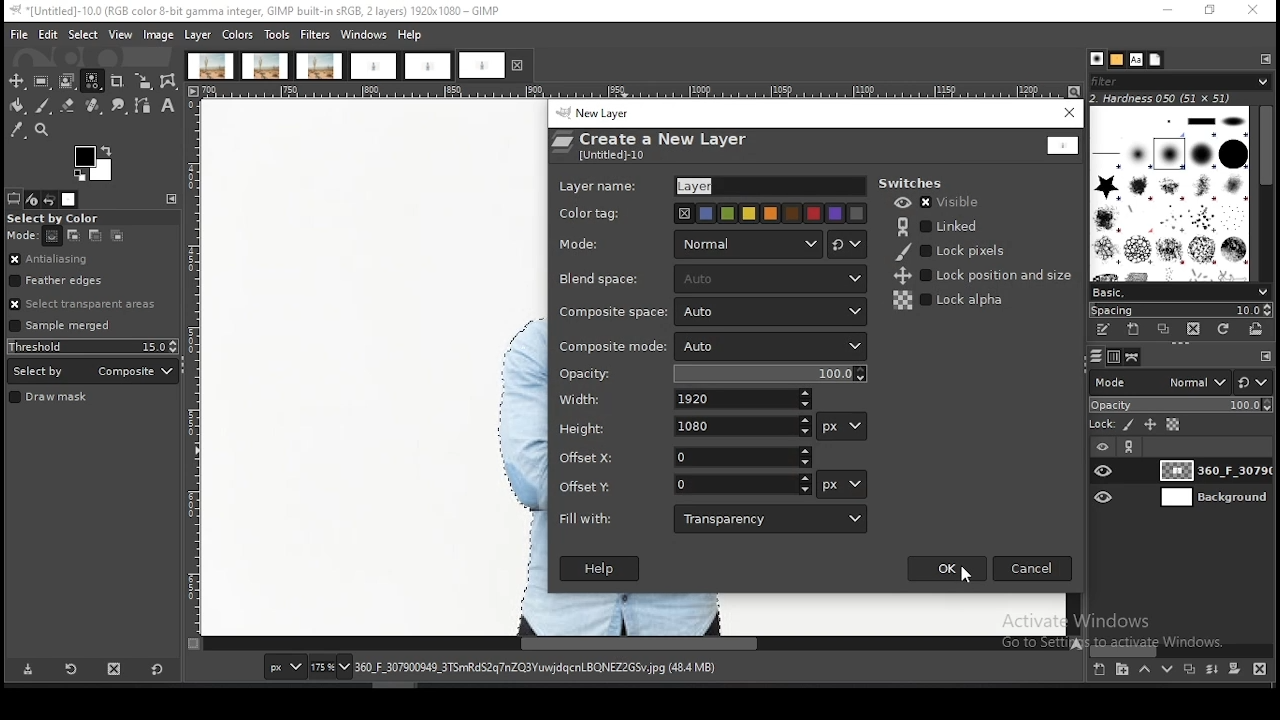 The image size is (1280, 720). What do you see at coordinates (20, 35) in the screenshot?
I see `file` at bounding box center [20, 35].